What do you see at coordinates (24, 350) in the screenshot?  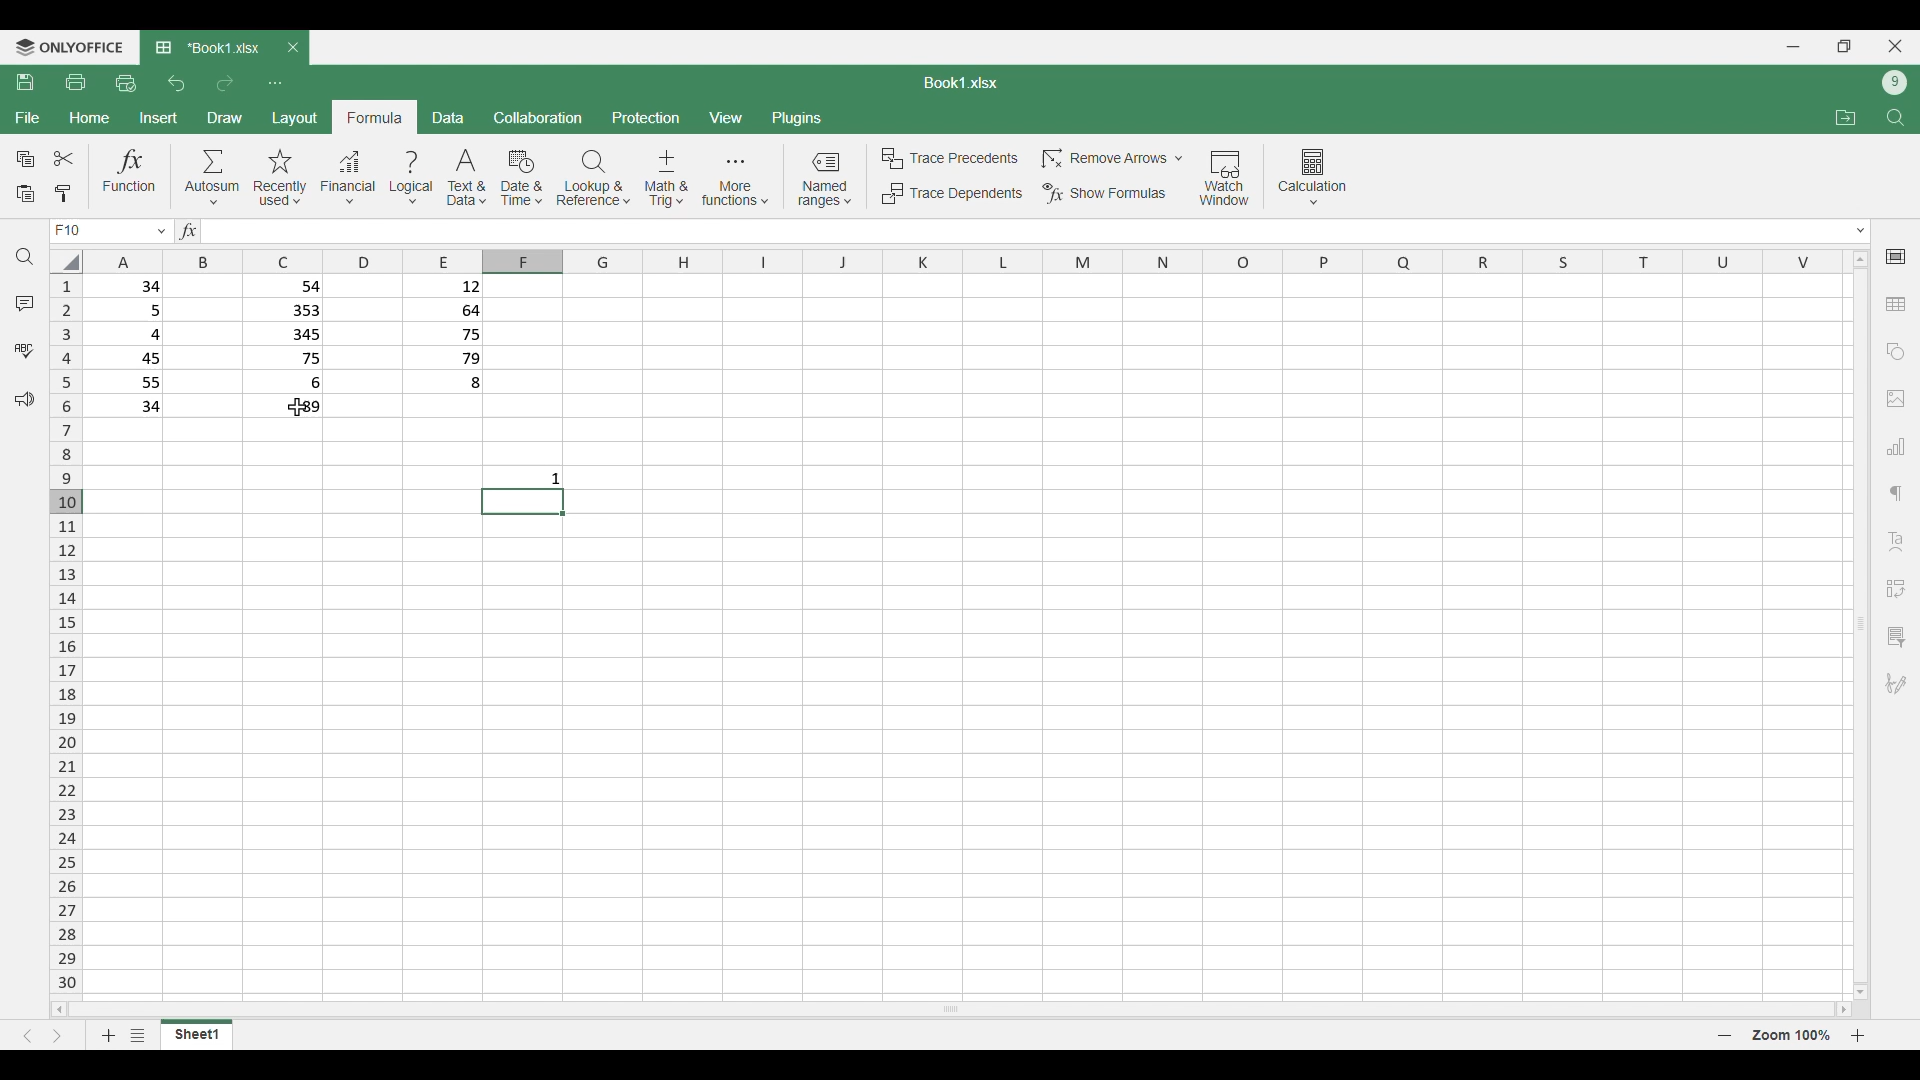 I see `Spell check` at bounding box center [24, 350].